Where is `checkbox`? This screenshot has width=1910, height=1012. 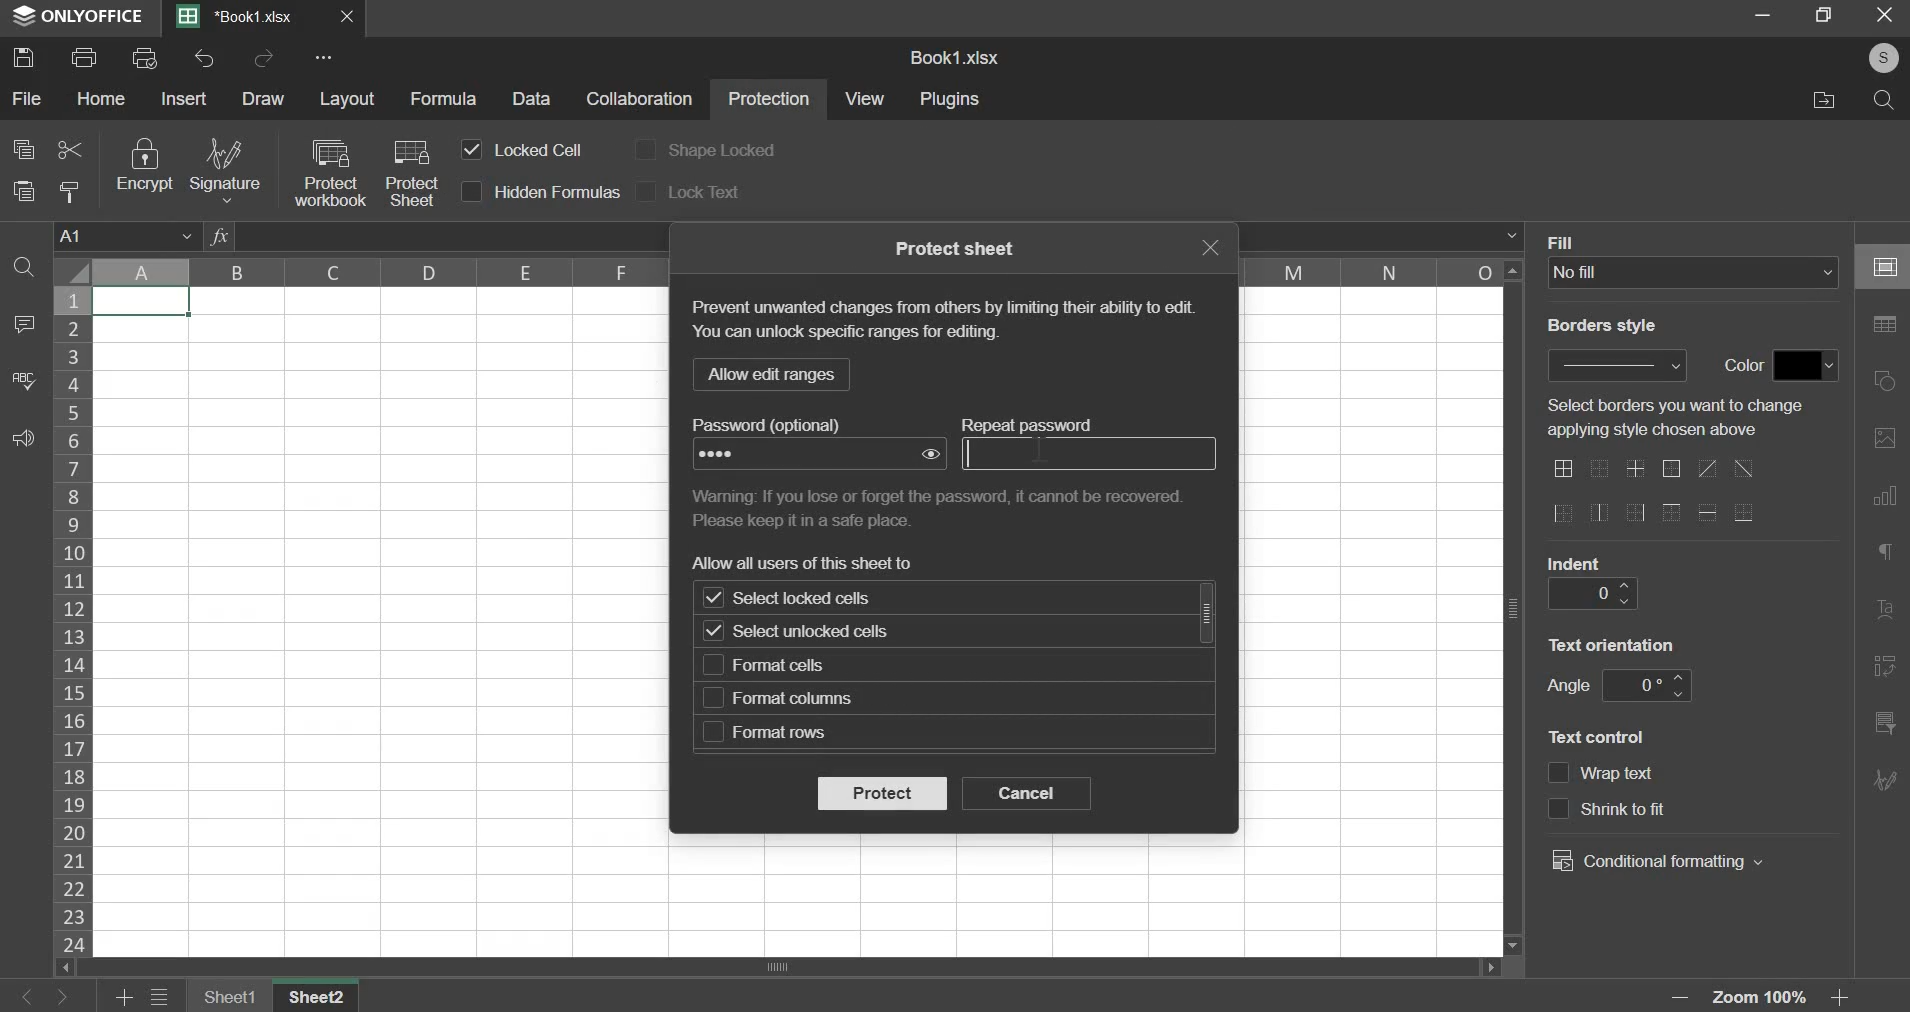 checkbox is located at coordinates (473, 192).